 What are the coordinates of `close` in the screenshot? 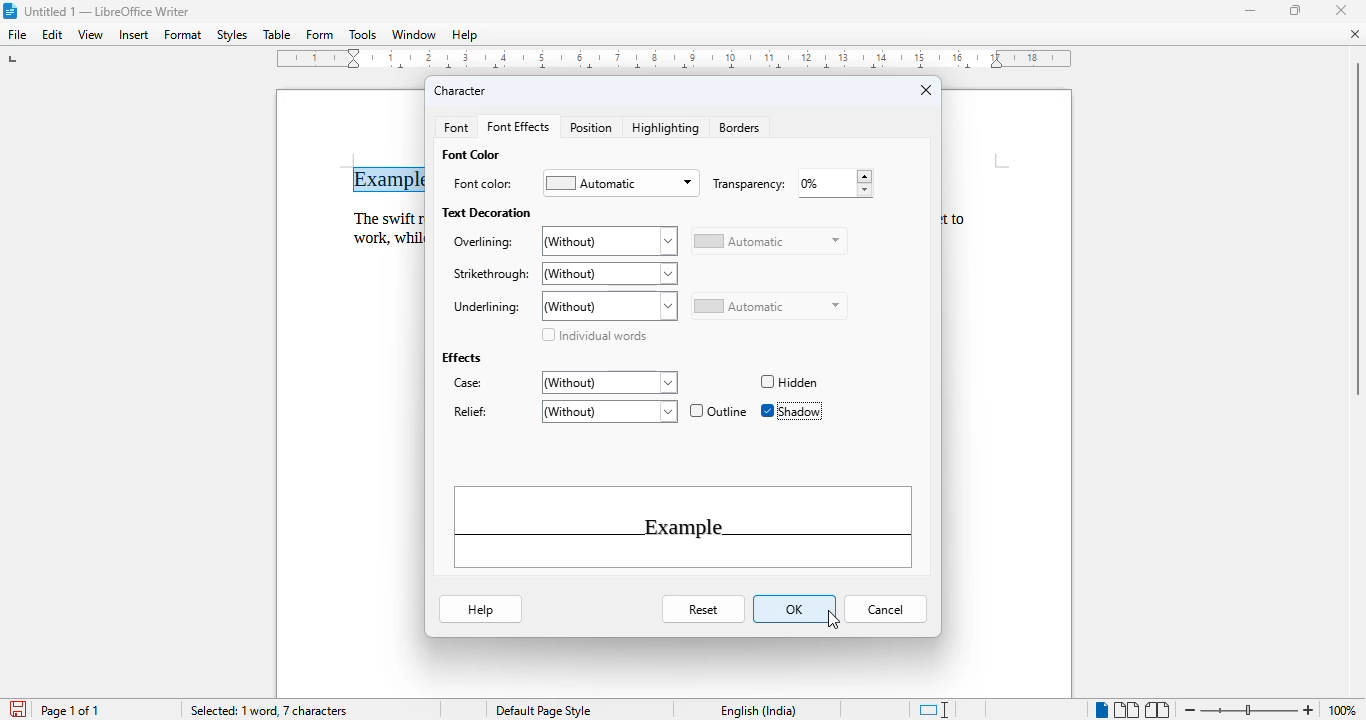 It's located at (926, 89).